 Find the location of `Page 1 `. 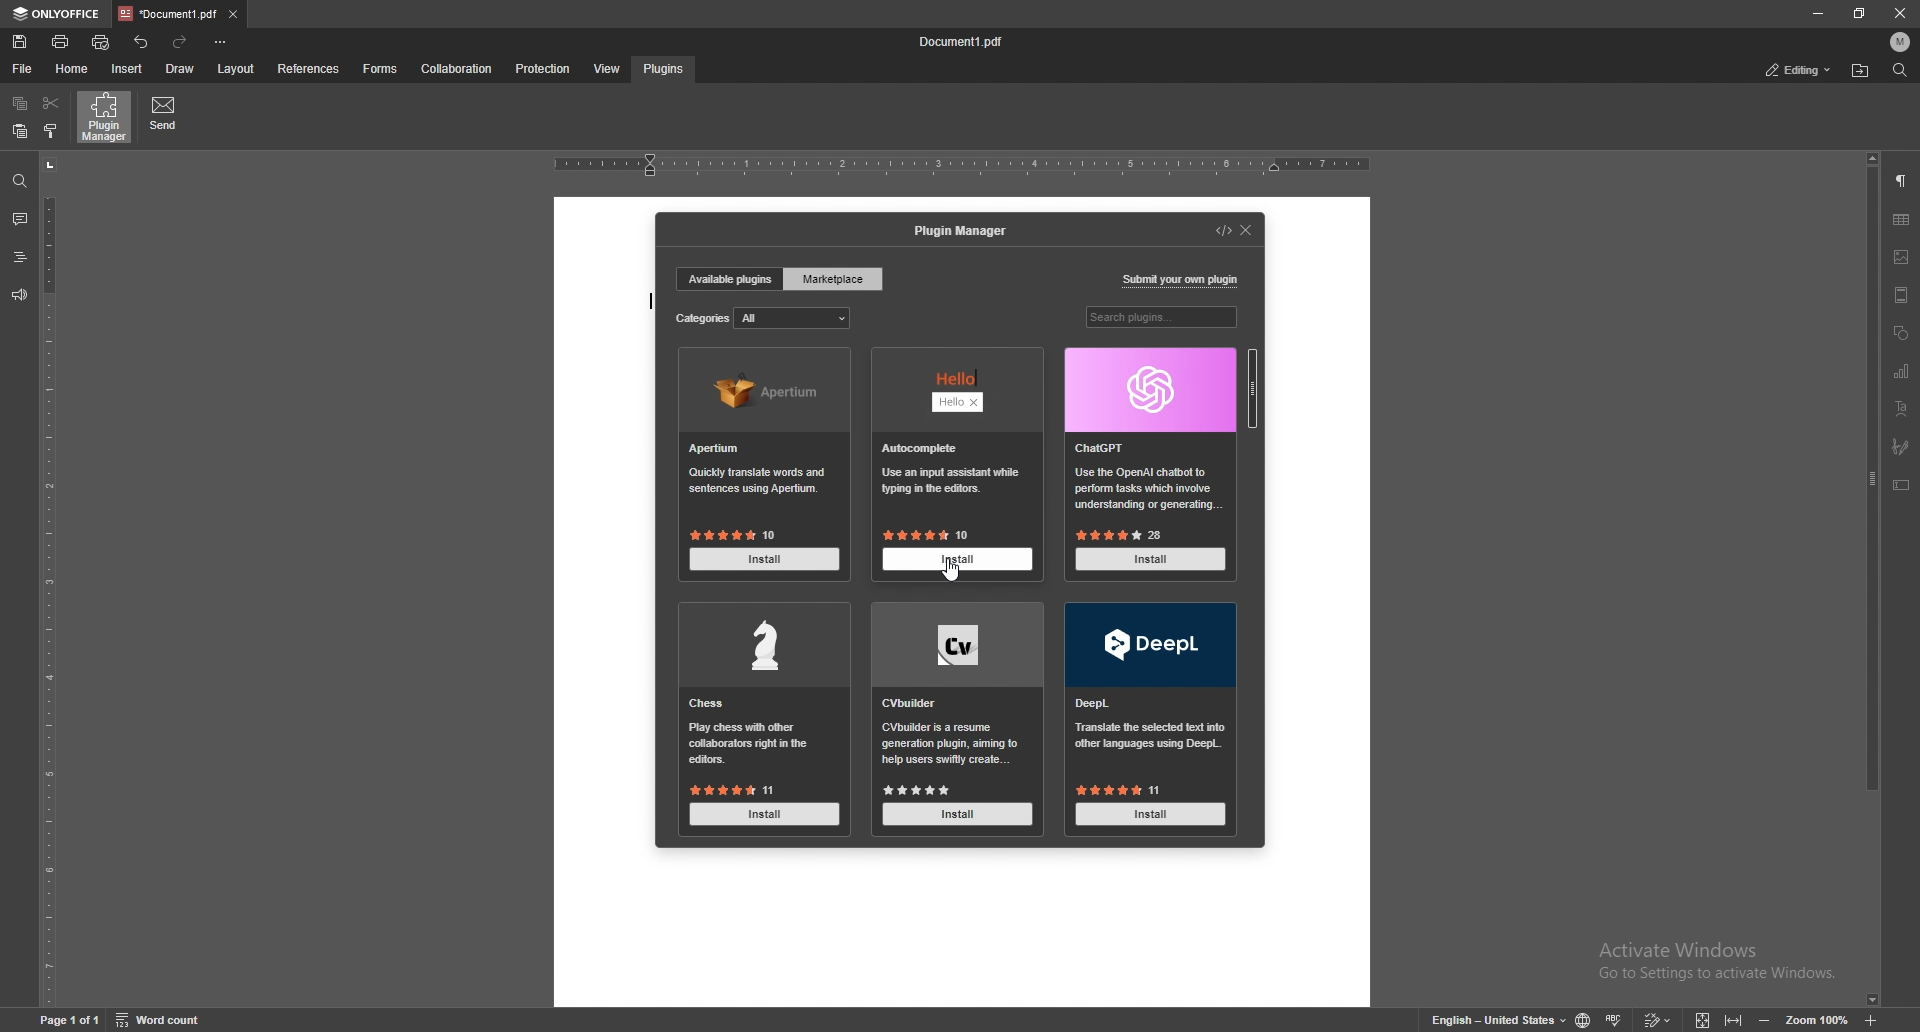

Page 1  is located at coordinates (58, 1019).